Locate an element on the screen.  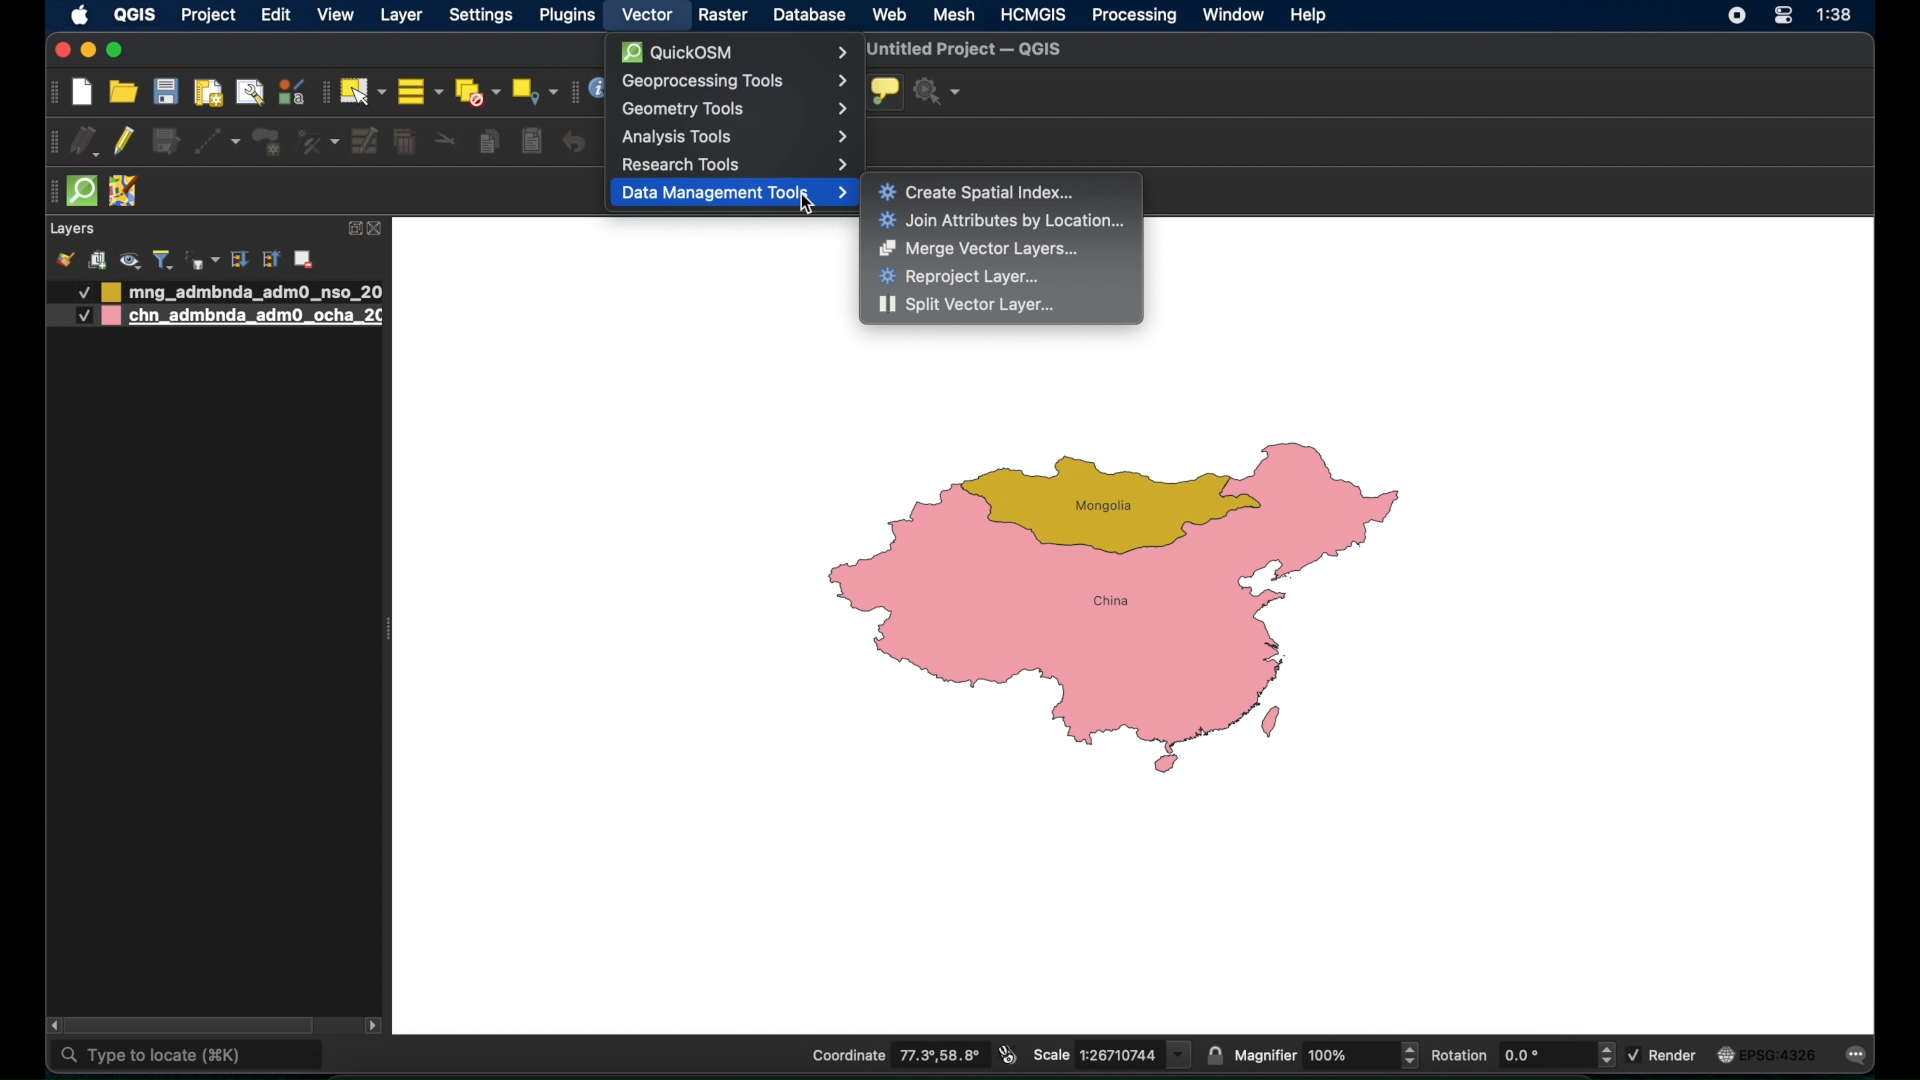
print layout is located at coordinates (207, 93).